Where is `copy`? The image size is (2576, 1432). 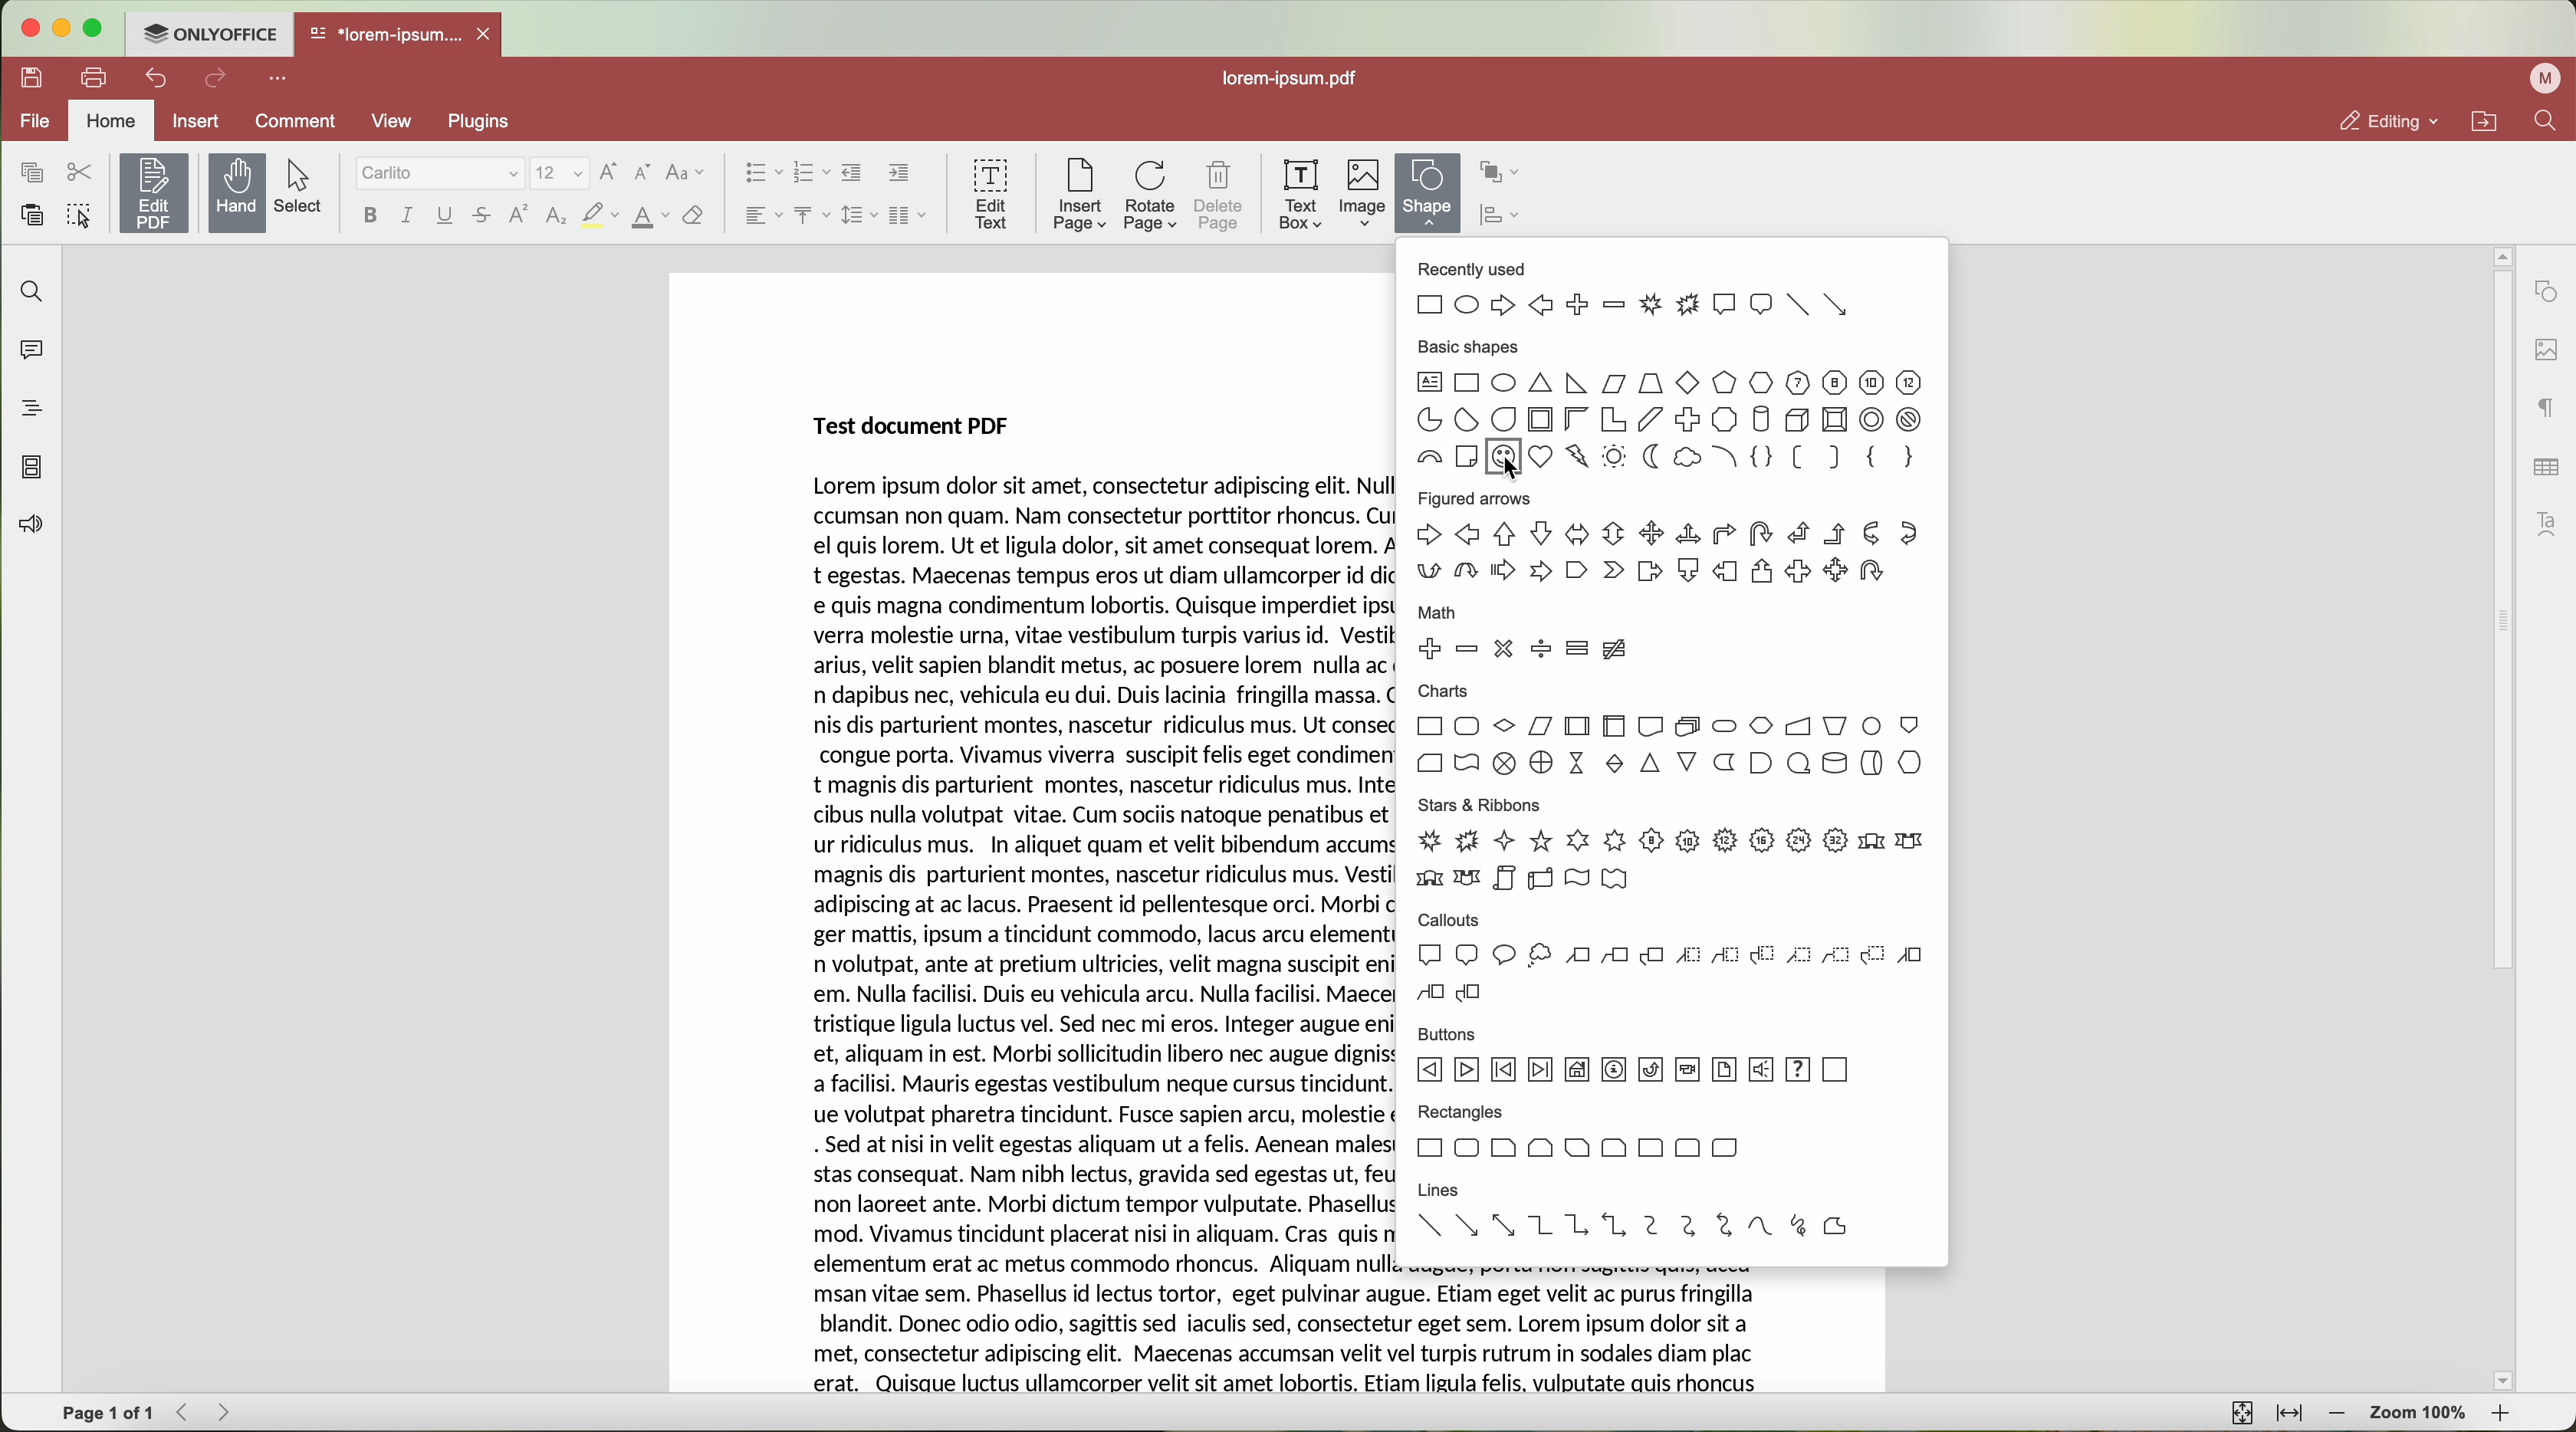
copy is located at coordinates (27, 171).